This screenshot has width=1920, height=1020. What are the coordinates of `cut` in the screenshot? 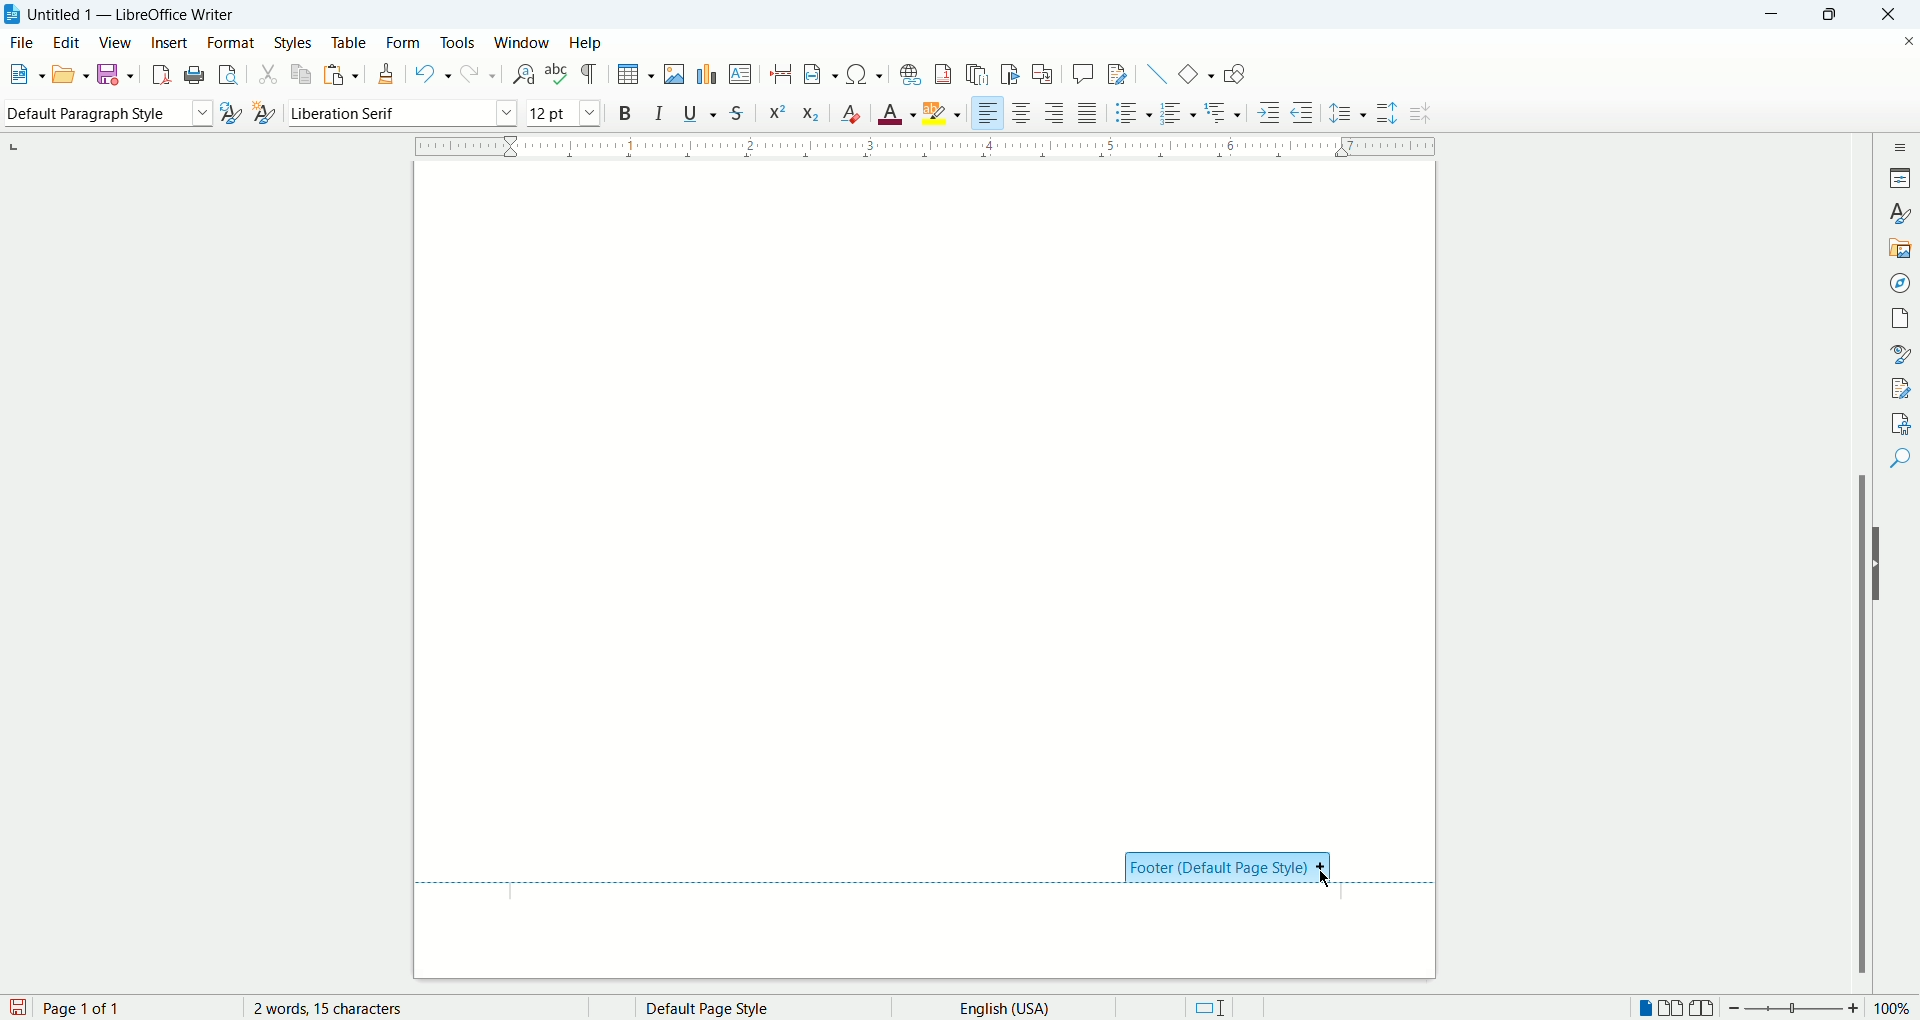 It's located at (268, 76).